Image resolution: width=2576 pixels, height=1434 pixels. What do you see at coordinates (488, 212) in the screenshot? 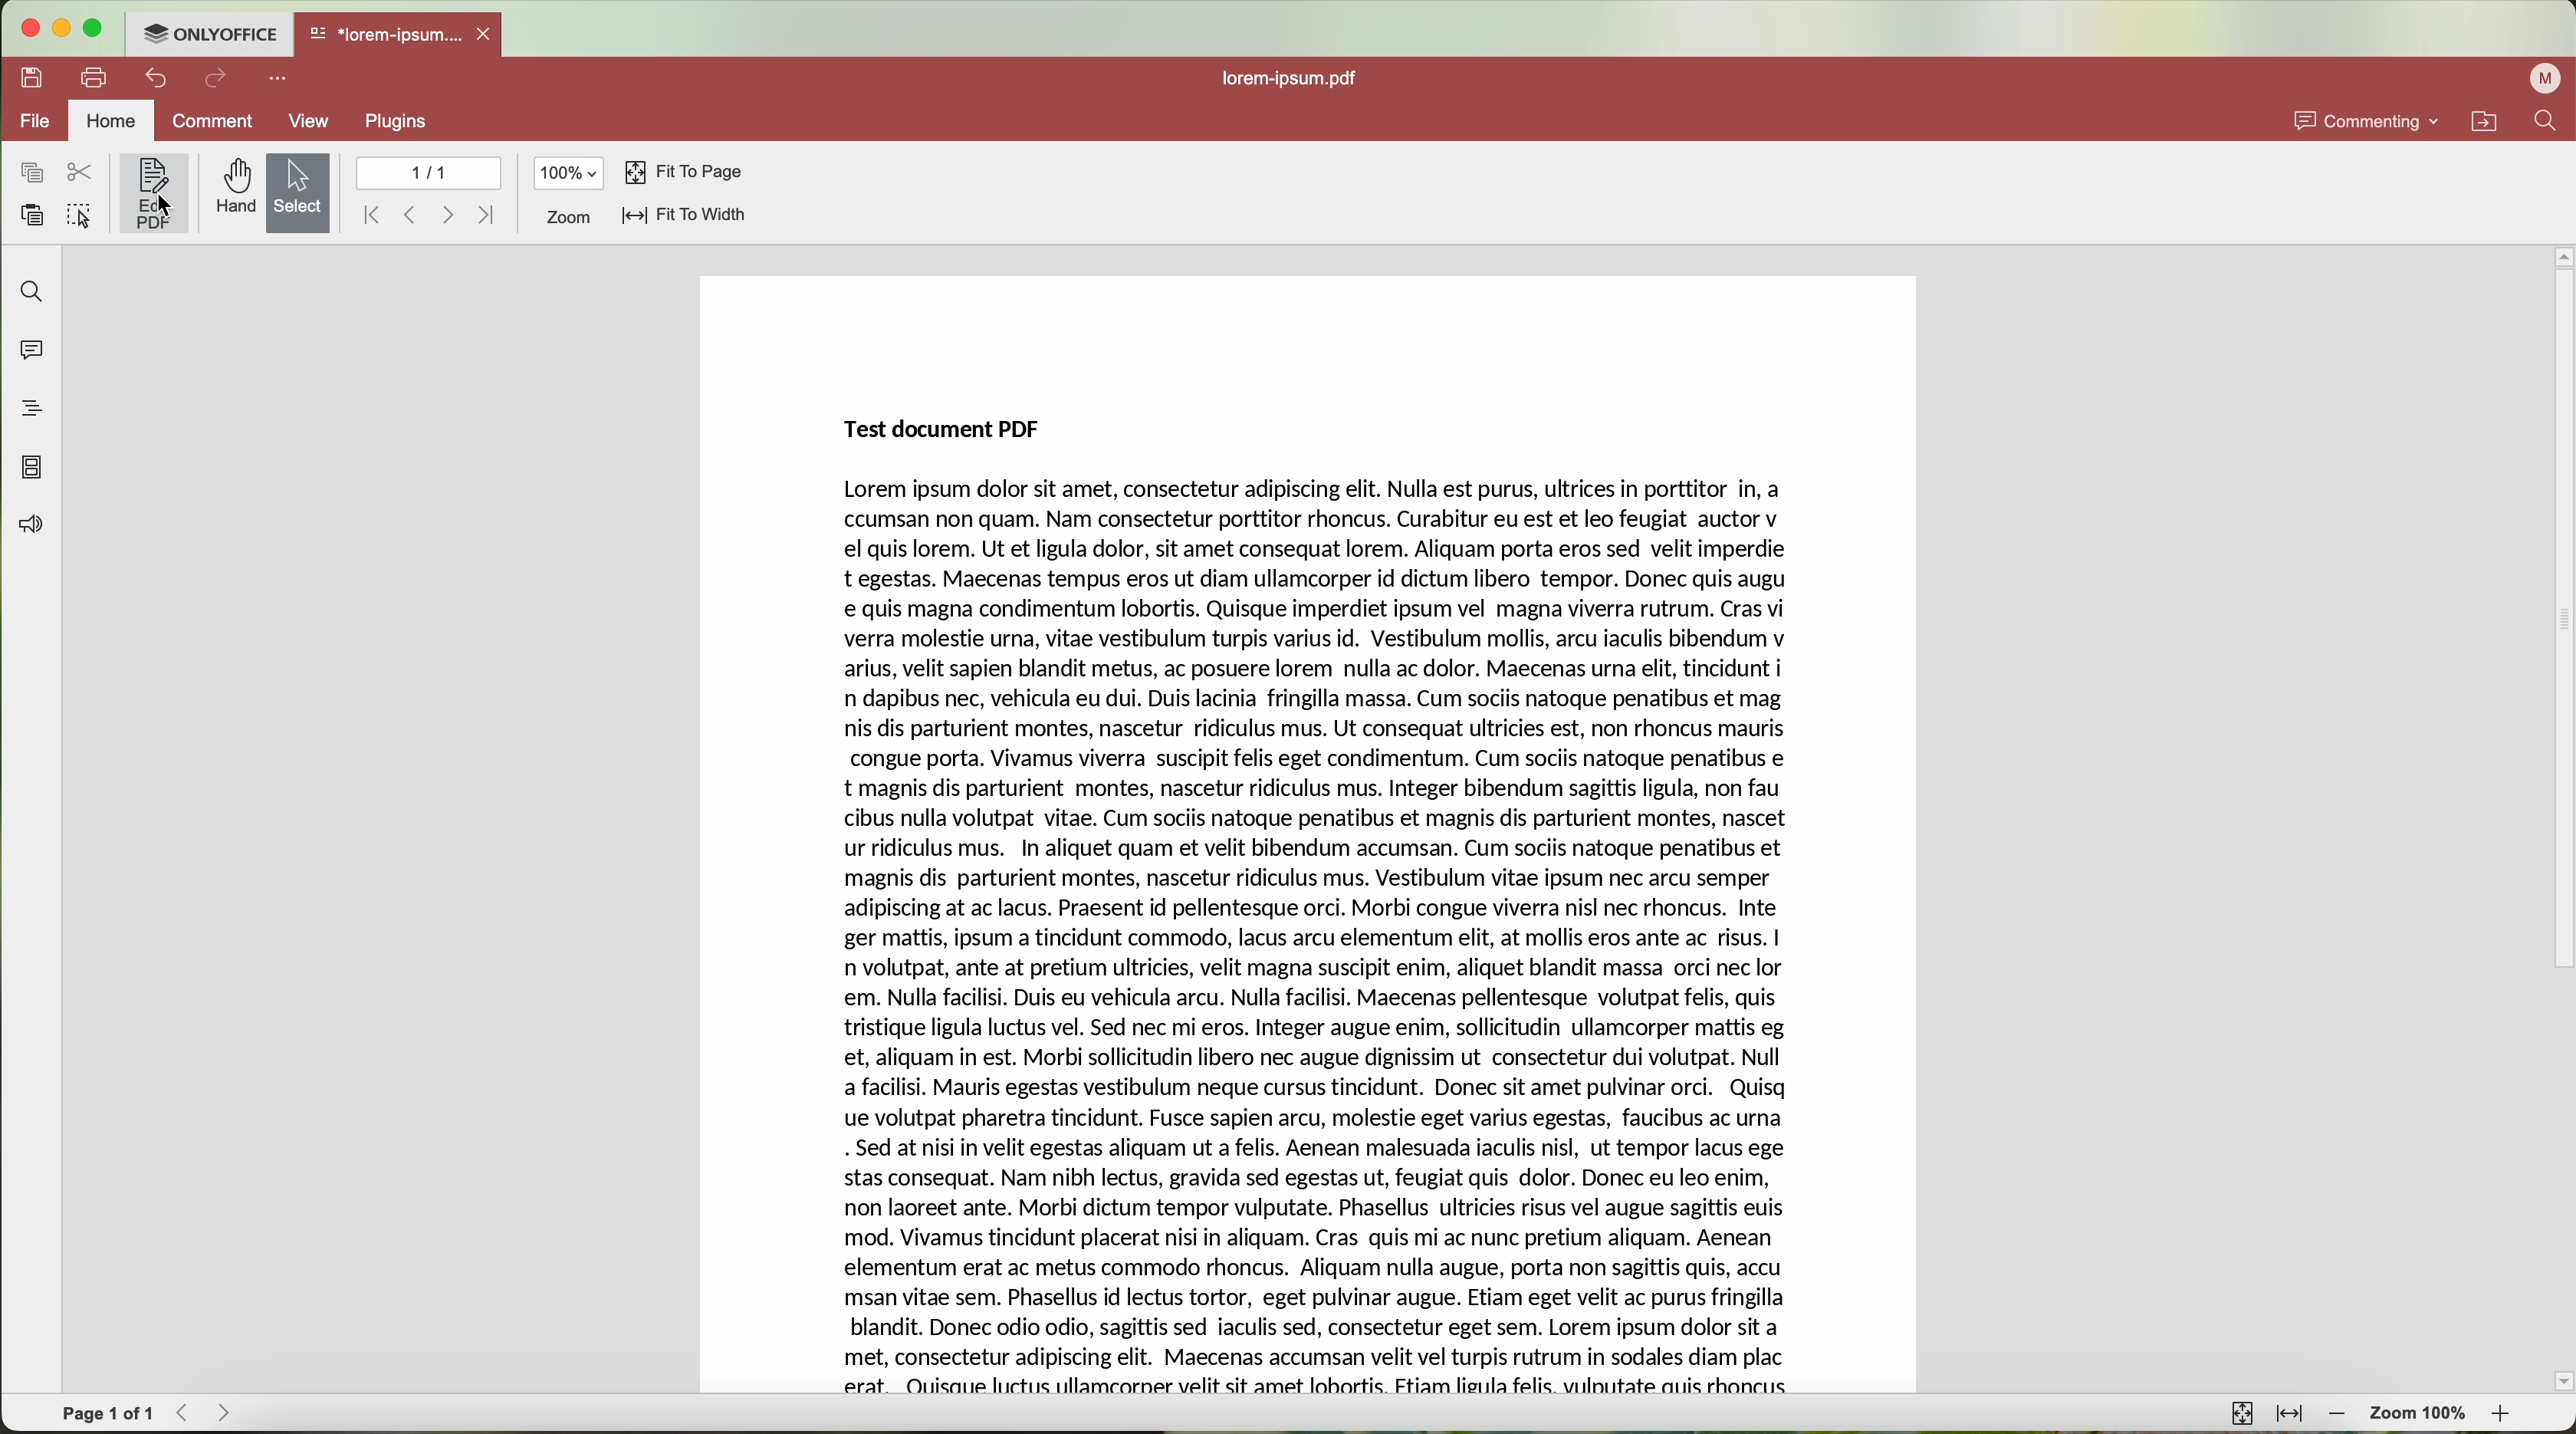
I see `Last page` at bounding box center [488, 212].